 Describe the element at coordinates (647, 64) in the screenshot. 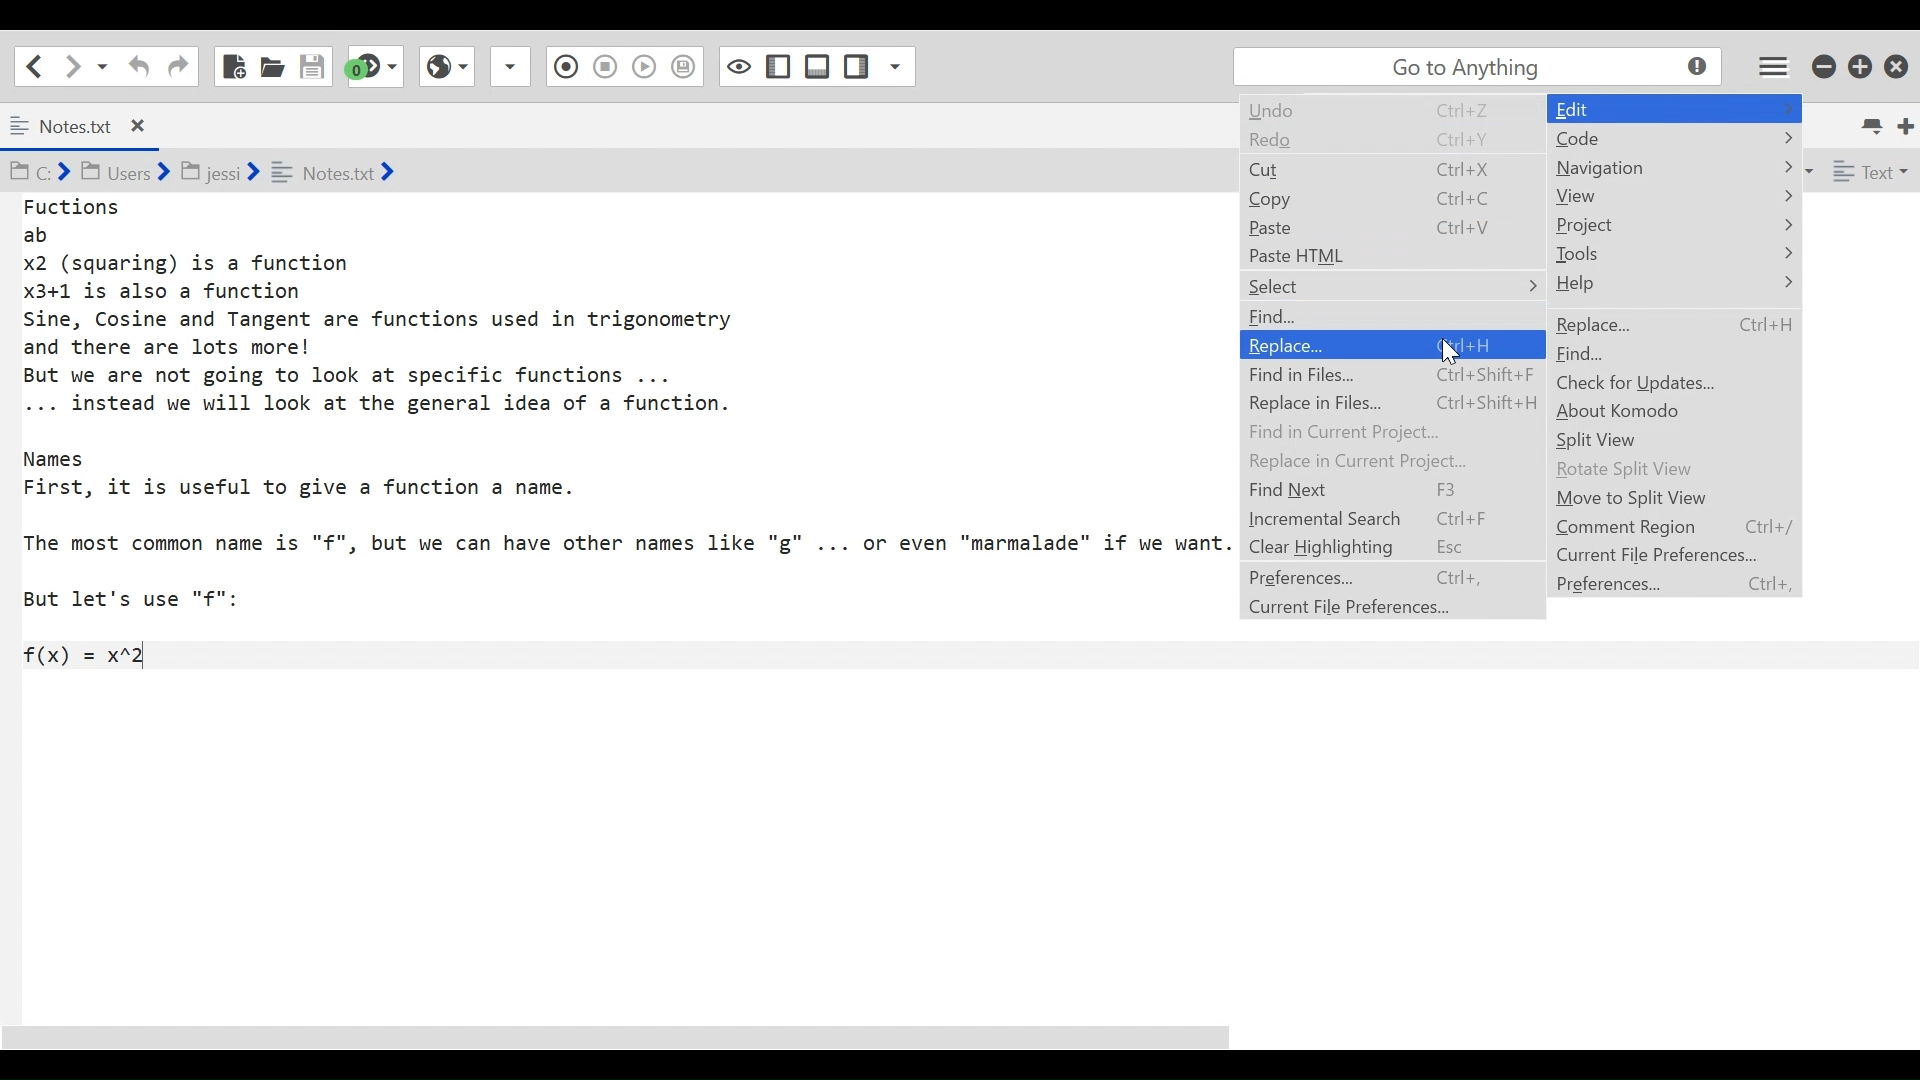

I see `Save Macro to Toolbox as Superscript` at that location.